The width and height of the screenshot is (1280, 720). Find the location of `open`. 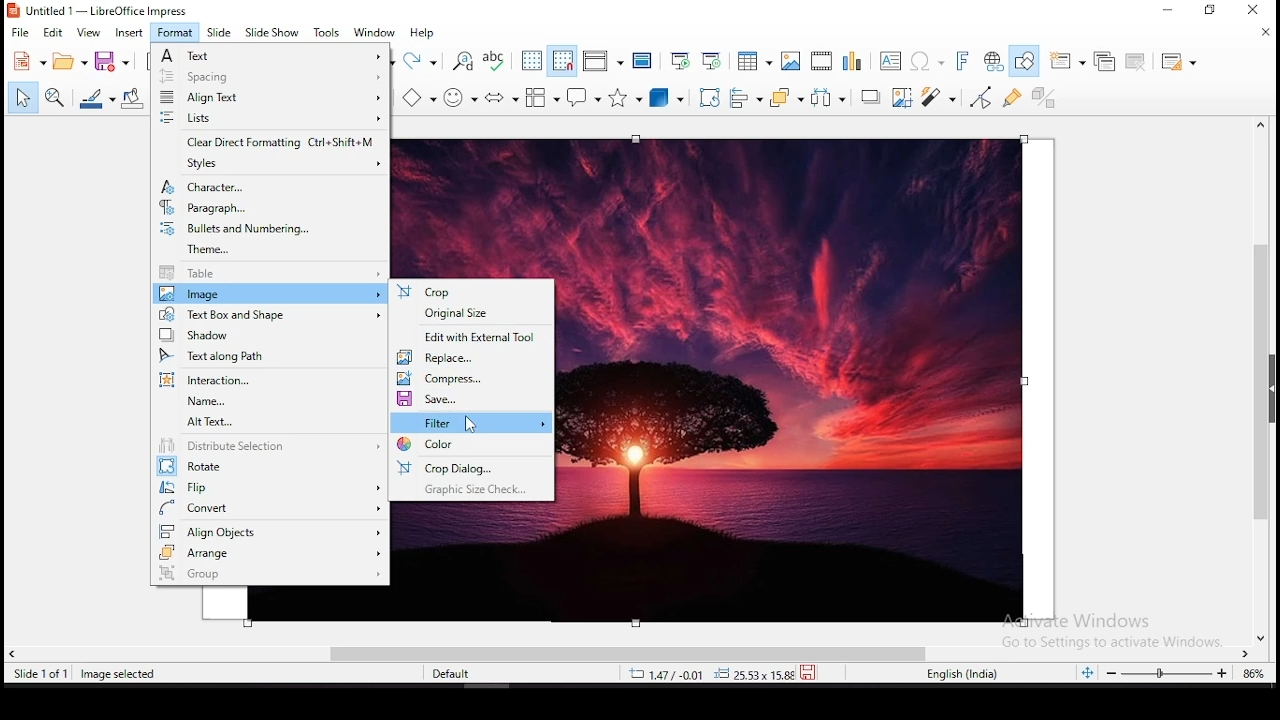

open is located at coordinates (68, 62).